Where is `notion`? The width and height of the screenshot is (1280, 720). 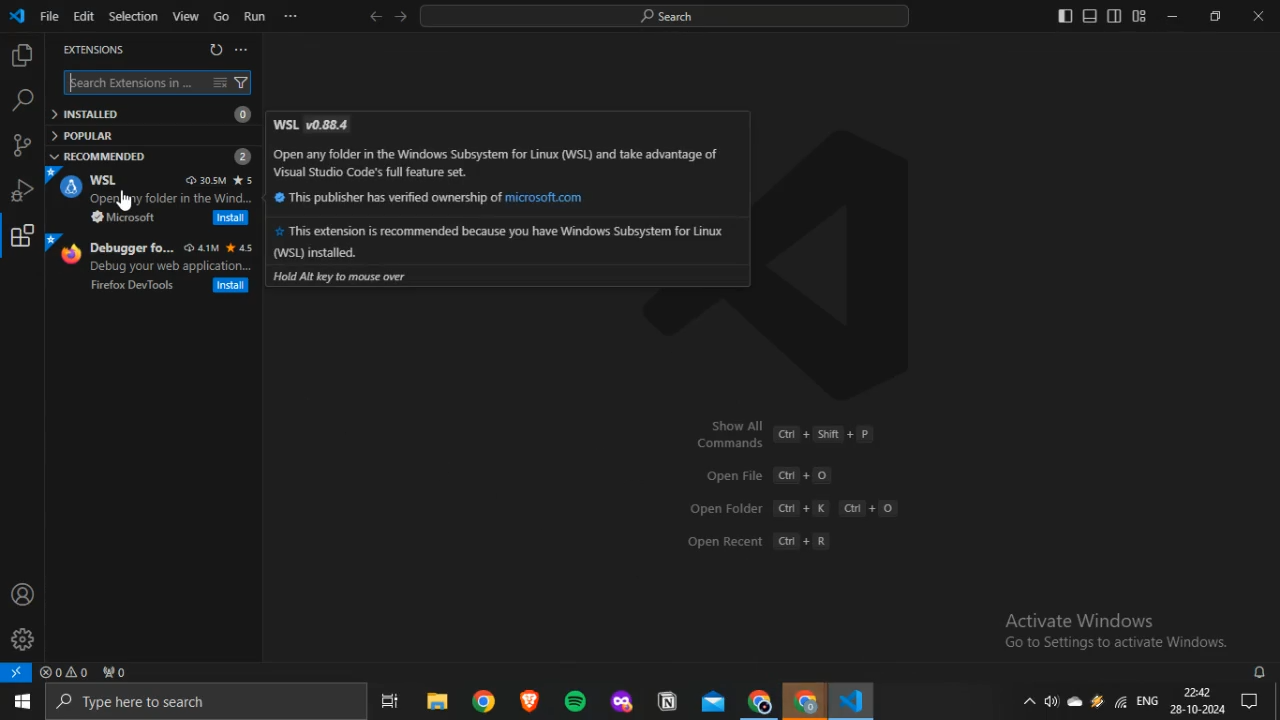 notion is located at coordinates (668, 700).